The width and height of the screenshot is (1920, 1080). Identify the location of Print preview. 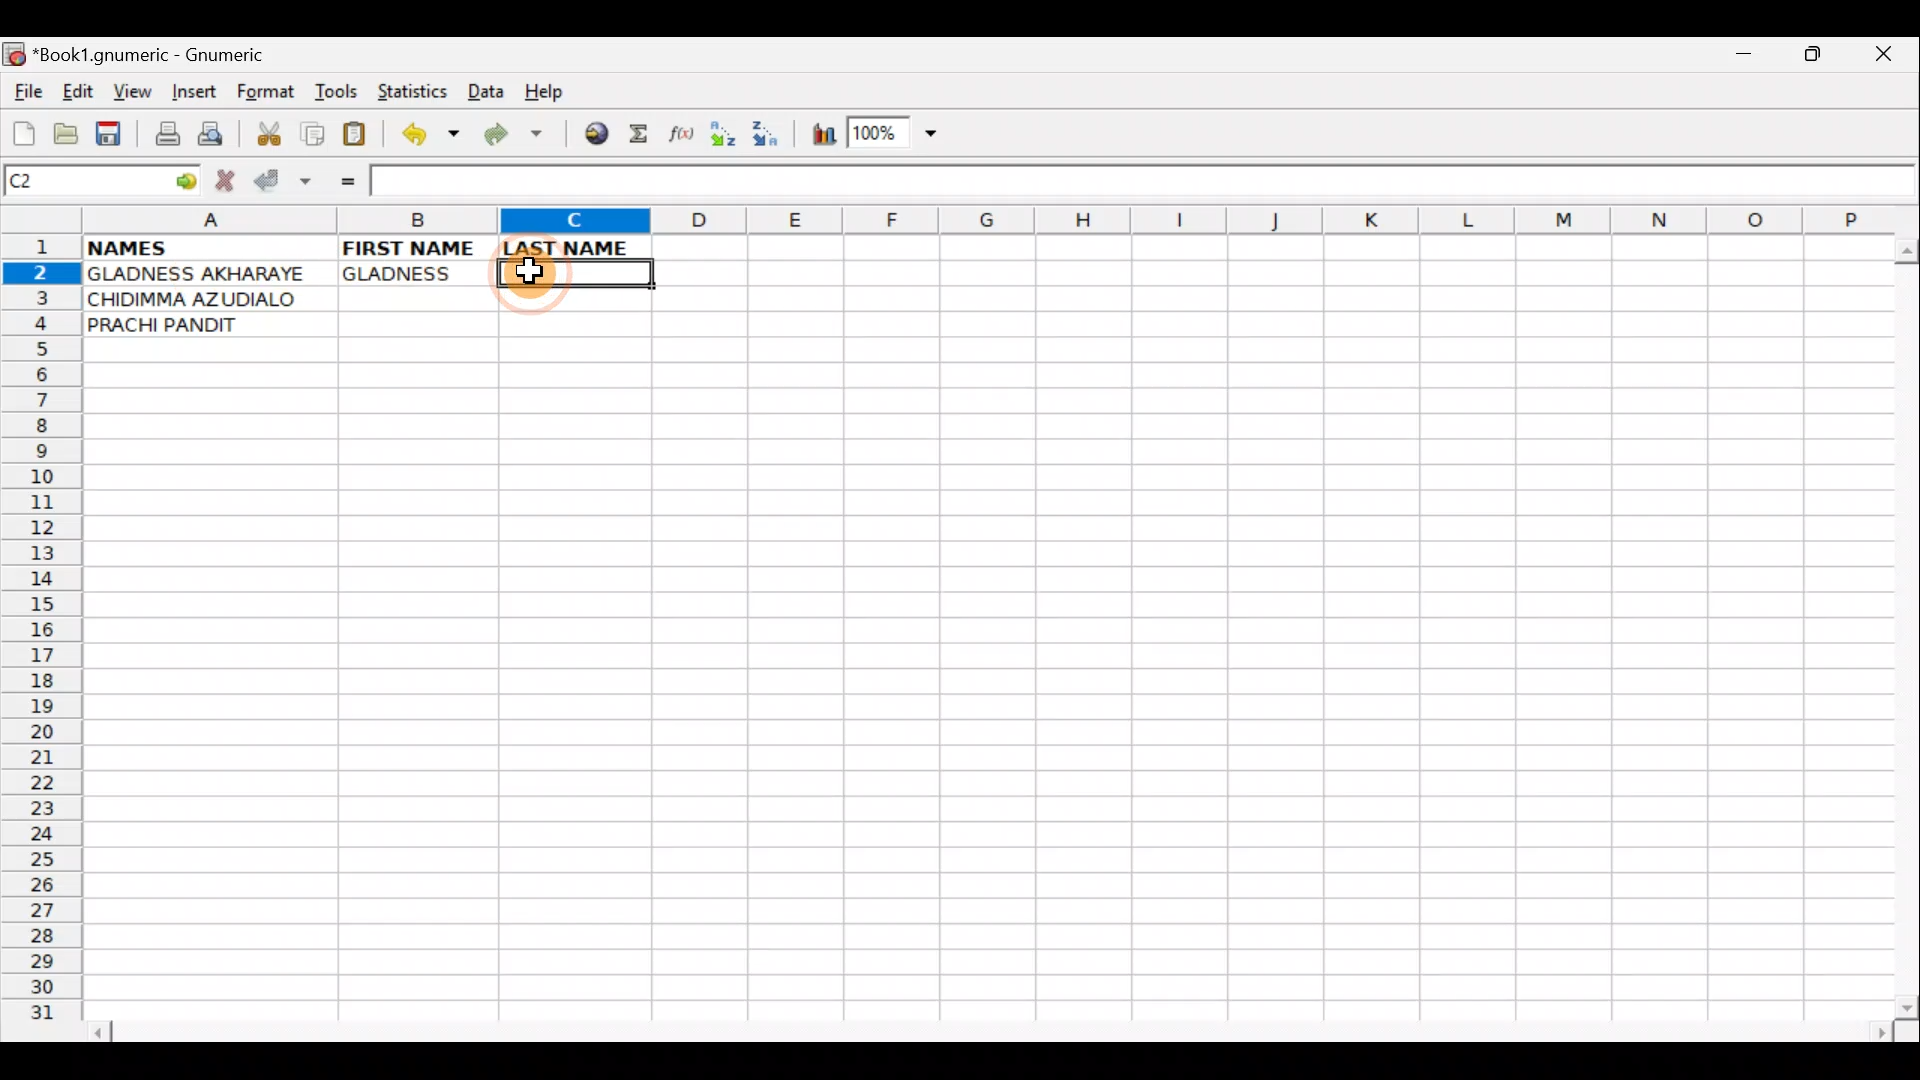
(211, 138).